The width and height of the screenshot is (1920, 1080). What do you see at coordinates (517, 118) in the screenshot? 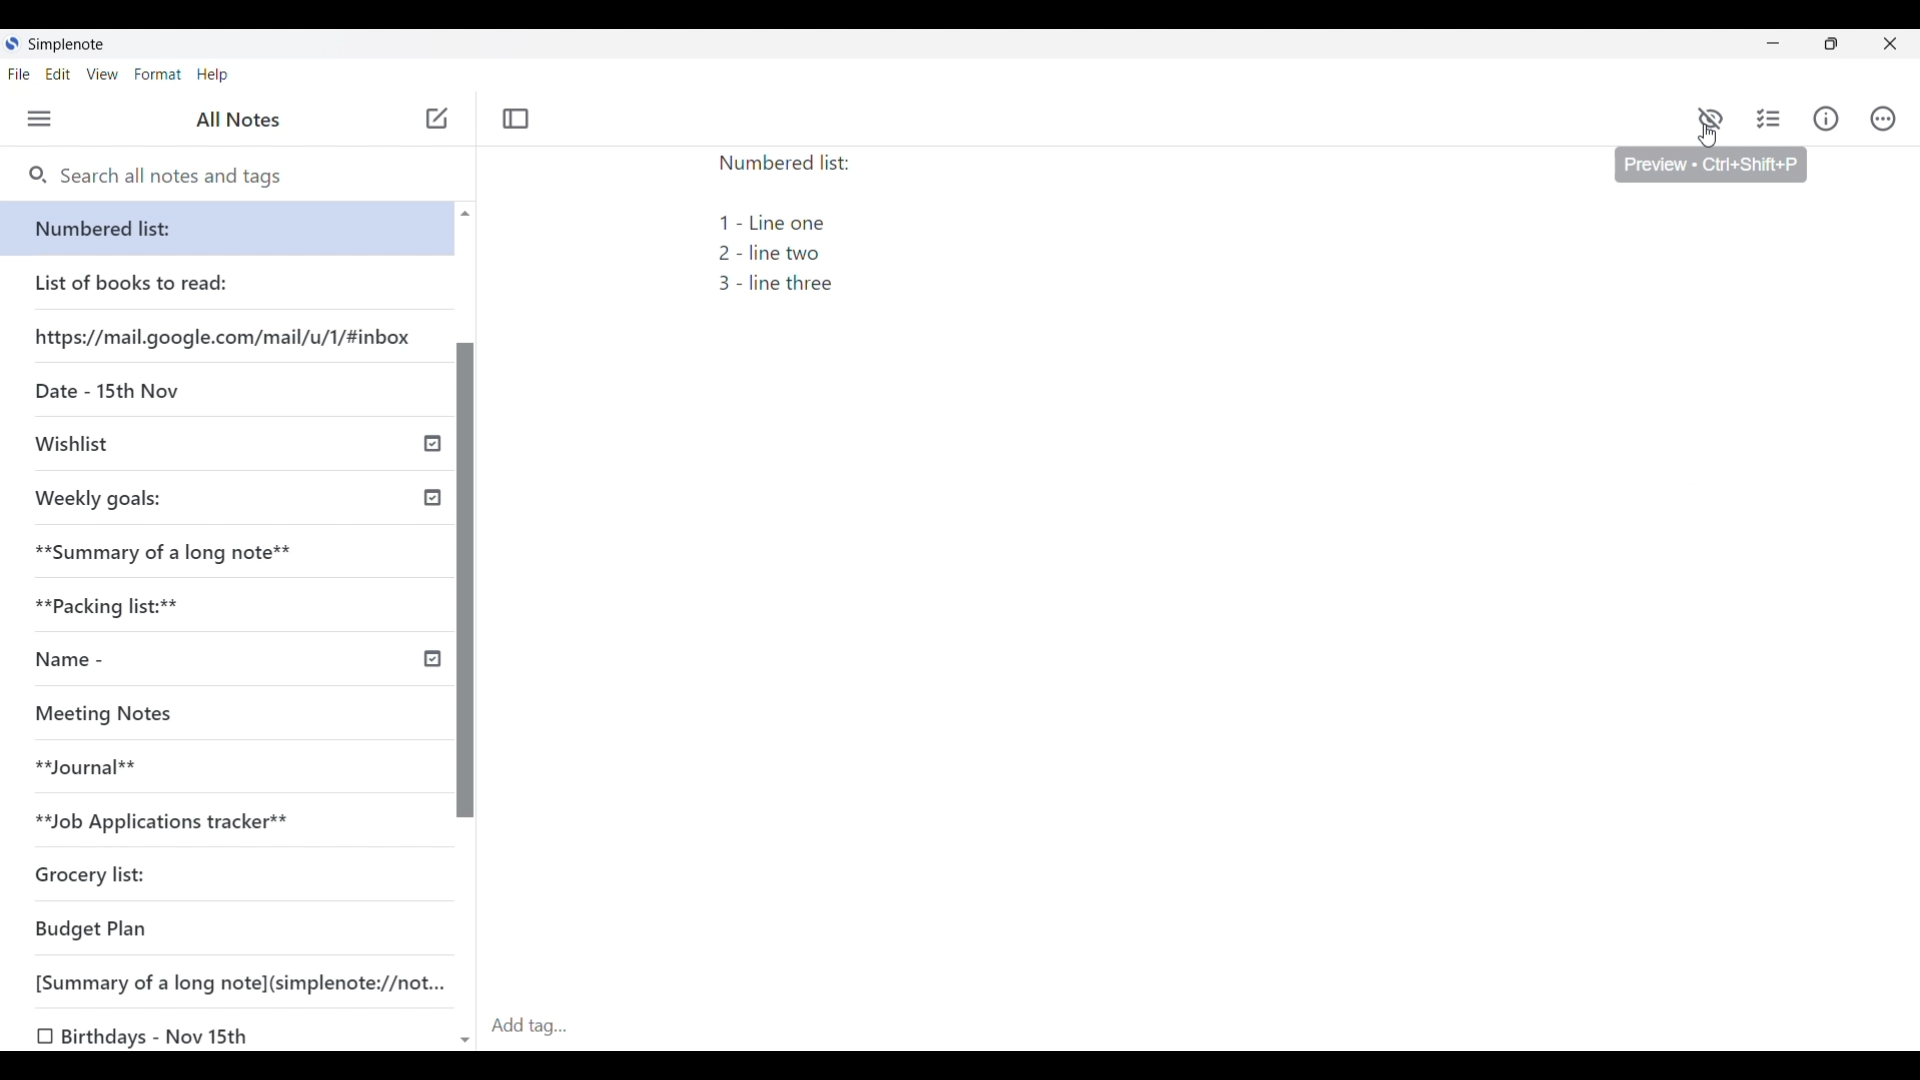
I see `Toggle focus mode` at bounding box center [517, 118].